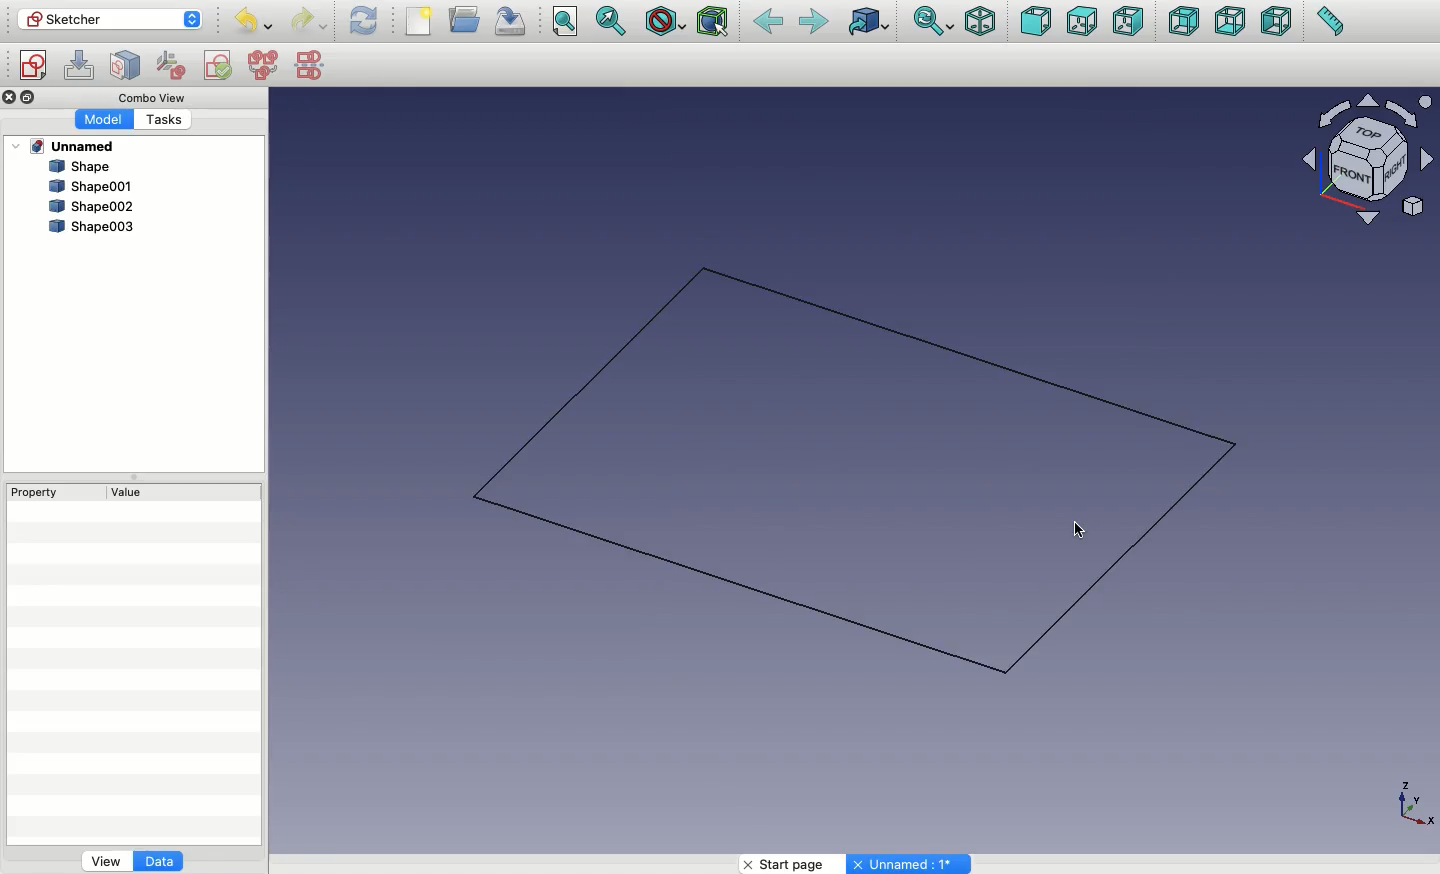 The image size is (1440, 874). What do you see at coordinates (872, 23) in the screenshot?
I see `Go to linked object` at bounding box center [872, 23].